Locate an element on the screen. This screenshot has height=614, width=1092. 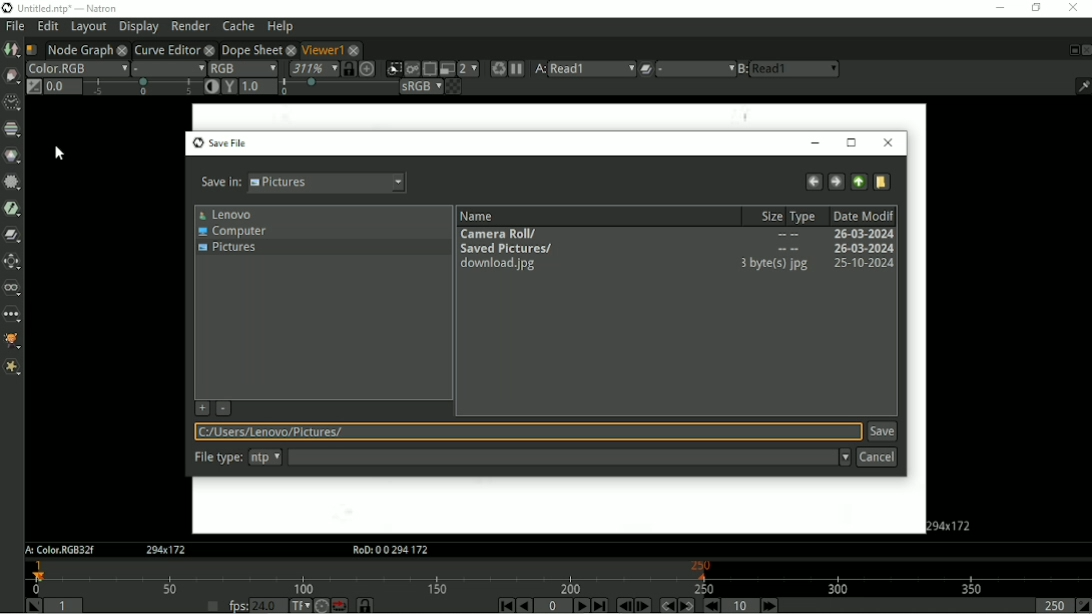
Location is located at coordinates (528, 431).